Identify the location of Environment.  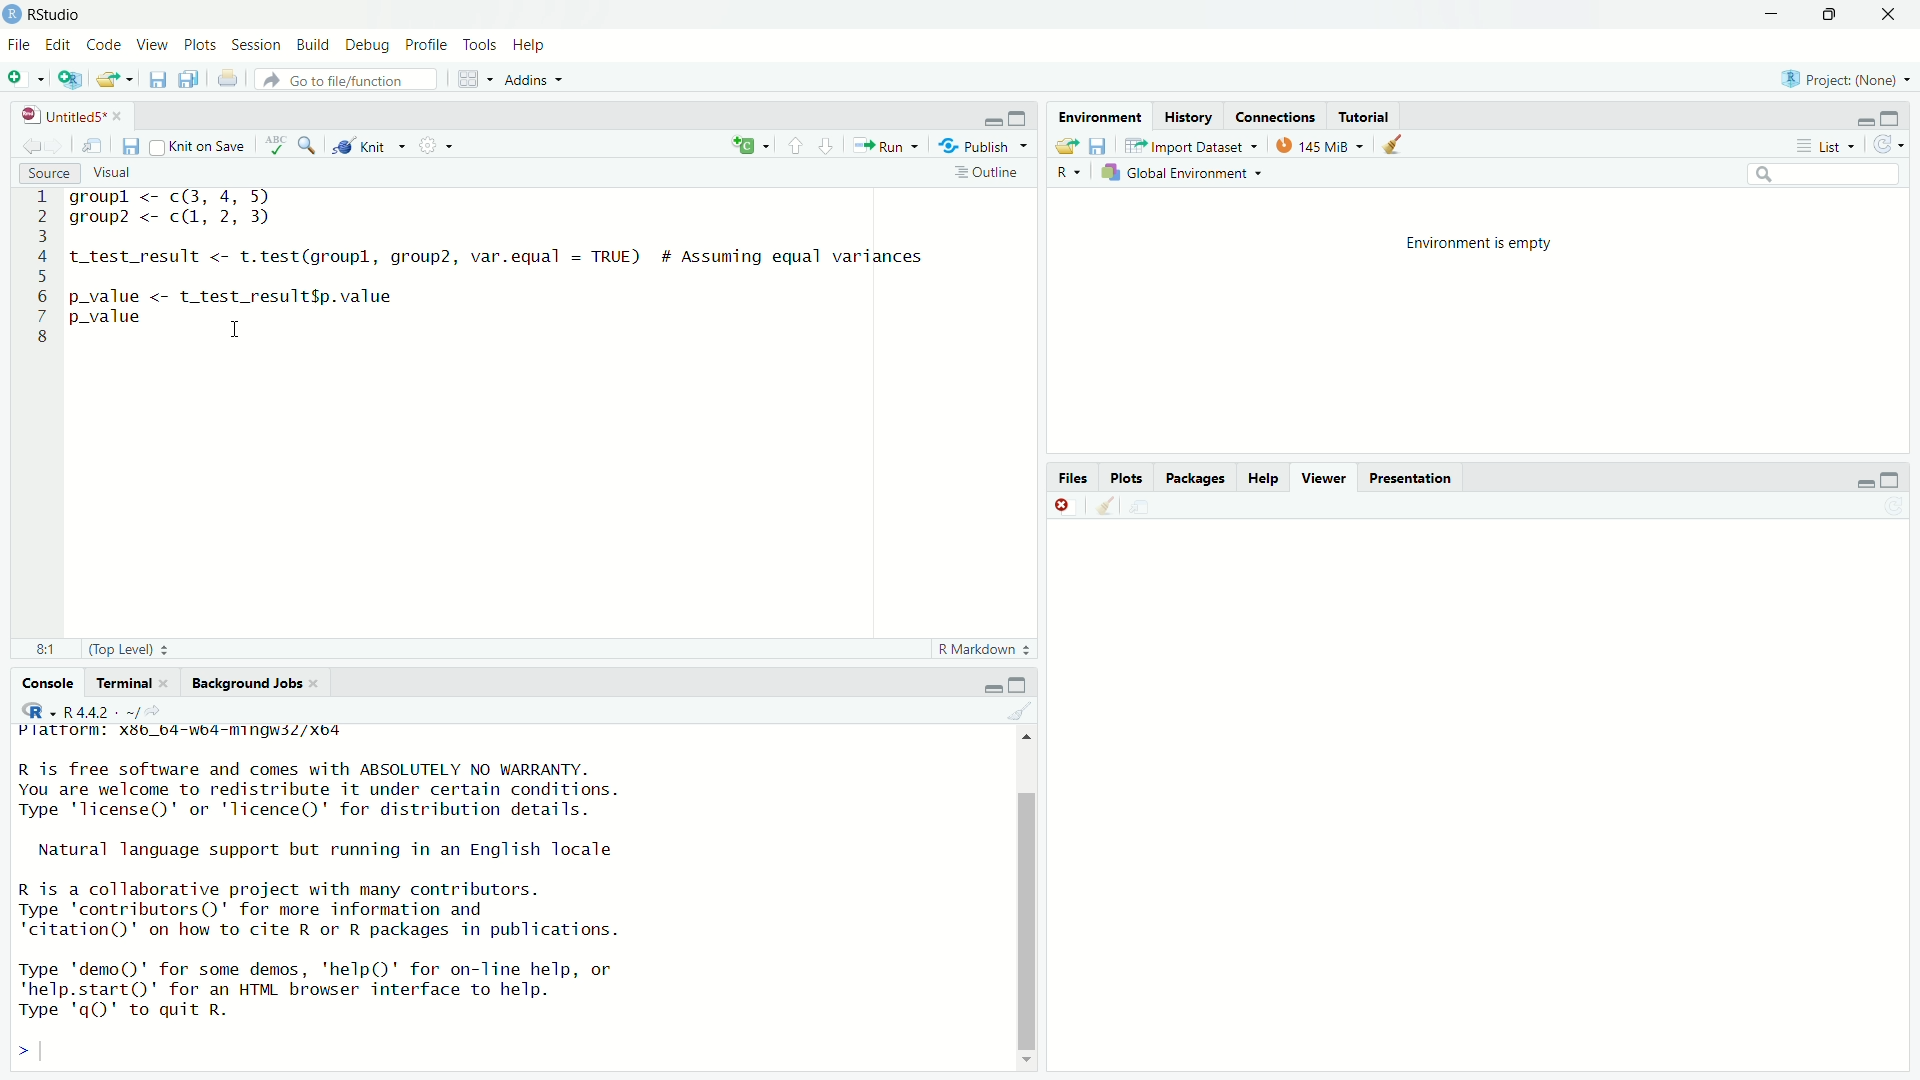
(1096, 115).